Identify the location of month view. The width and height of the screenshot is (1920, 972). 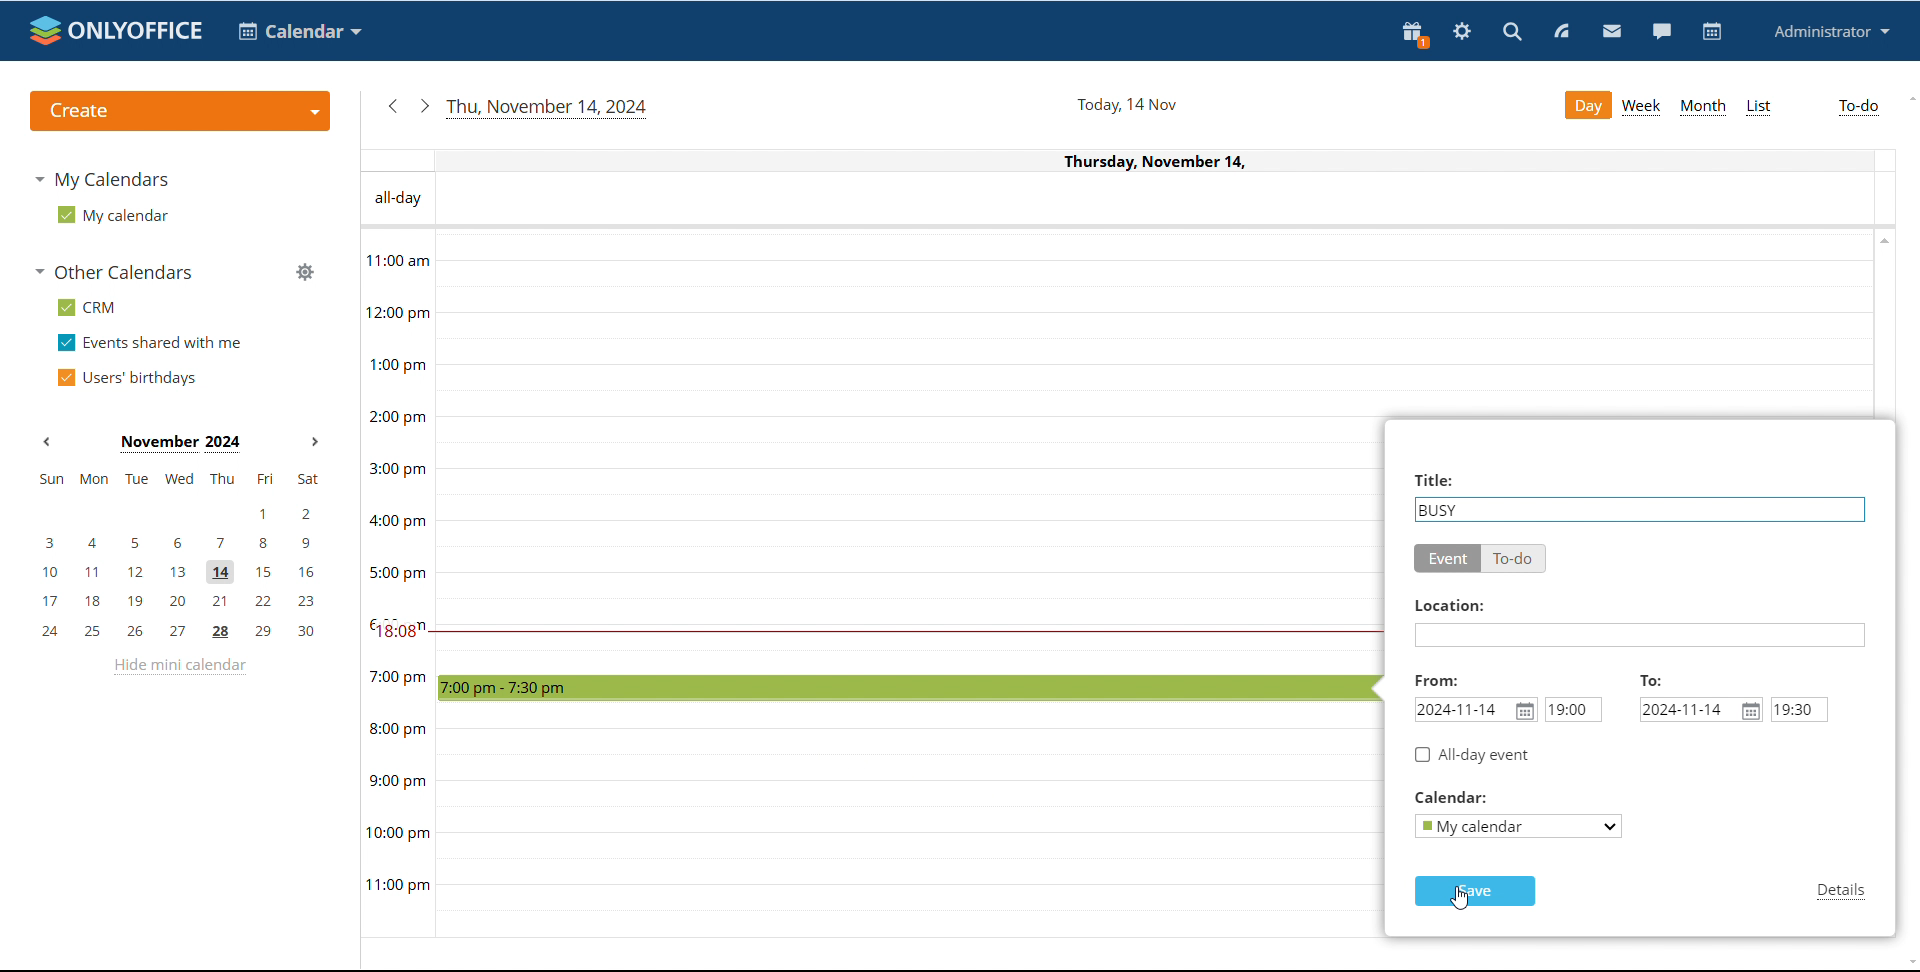
(1702, 108).